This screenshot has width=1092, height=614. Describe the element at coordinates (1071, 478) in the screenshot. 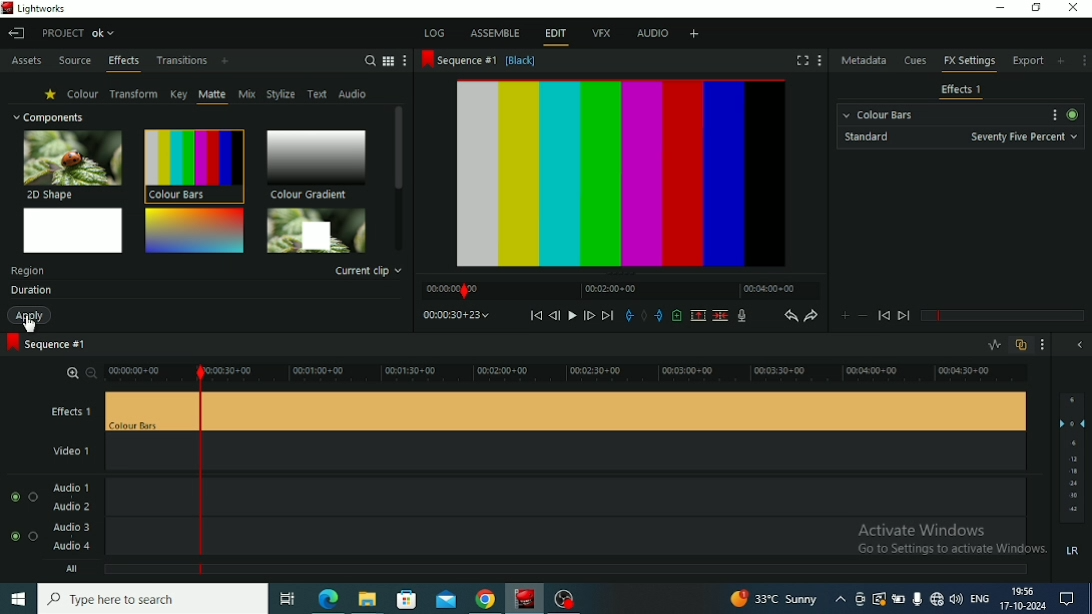

I see `Audio Output level` at that location.